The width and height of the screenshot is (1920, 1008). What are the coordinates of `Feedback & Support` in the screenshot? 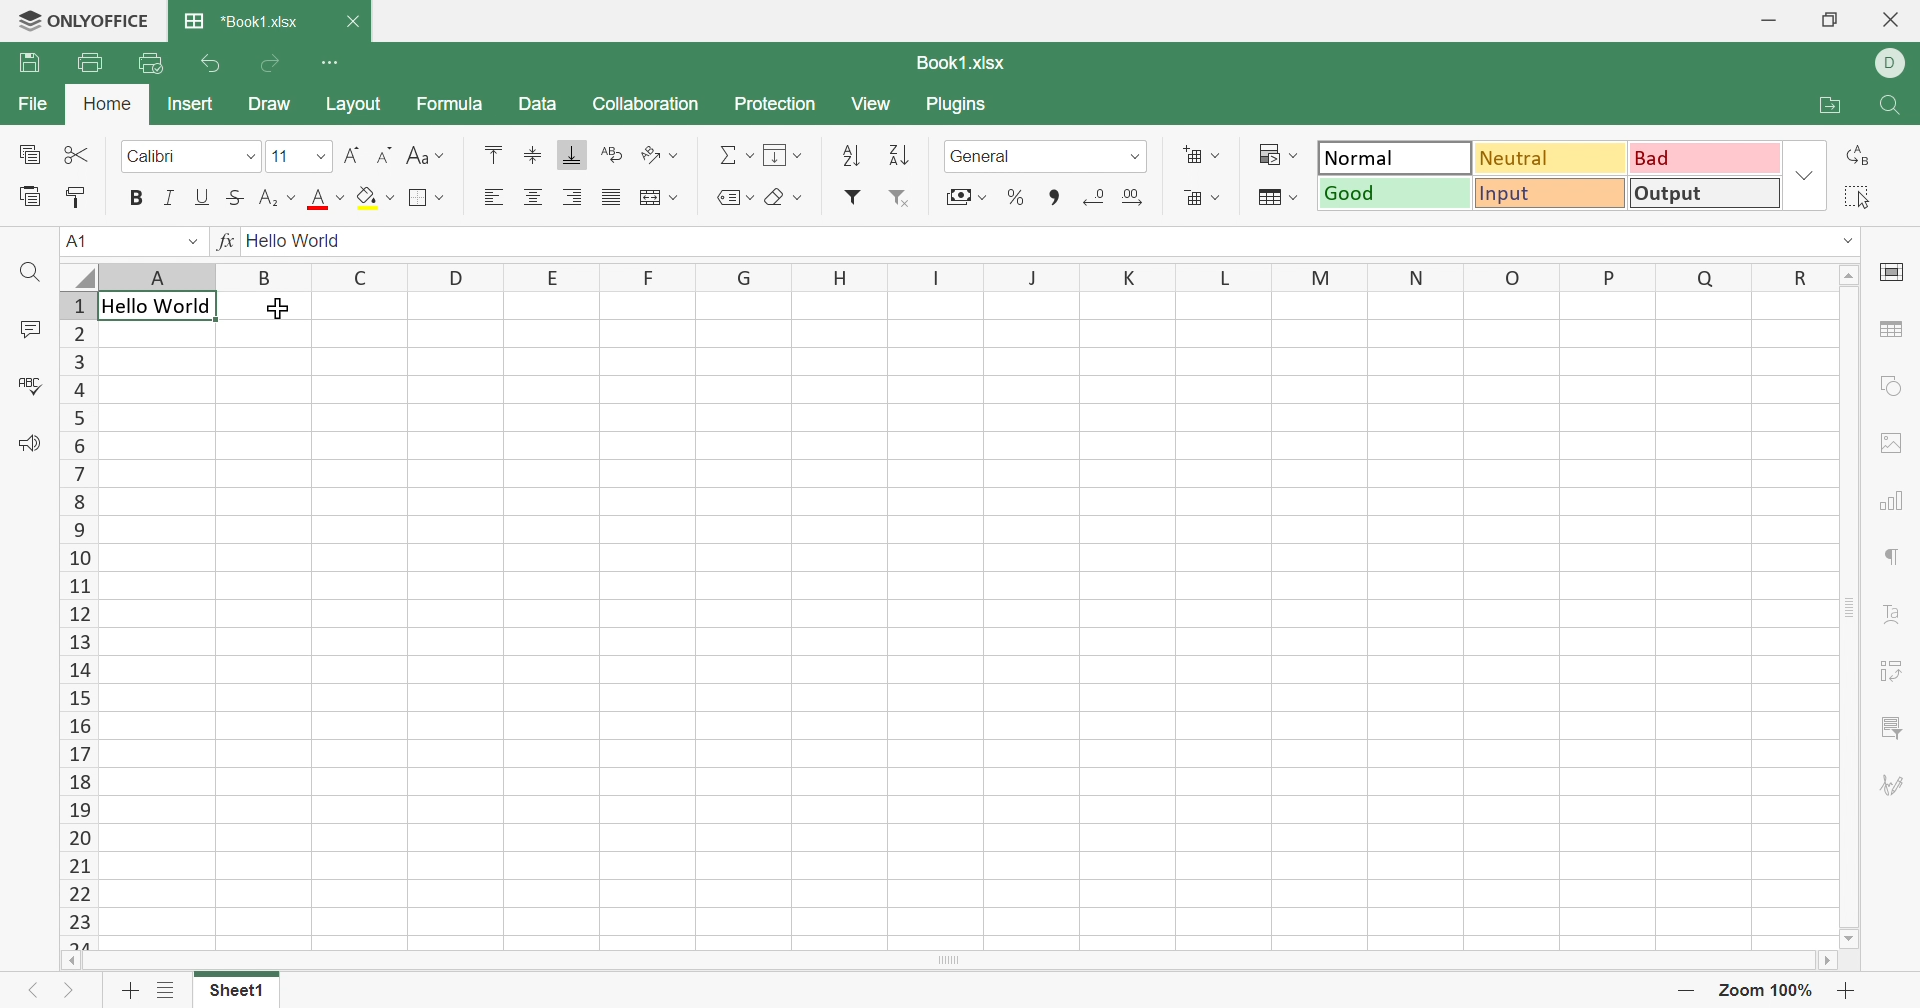 It's located at (31, 444).